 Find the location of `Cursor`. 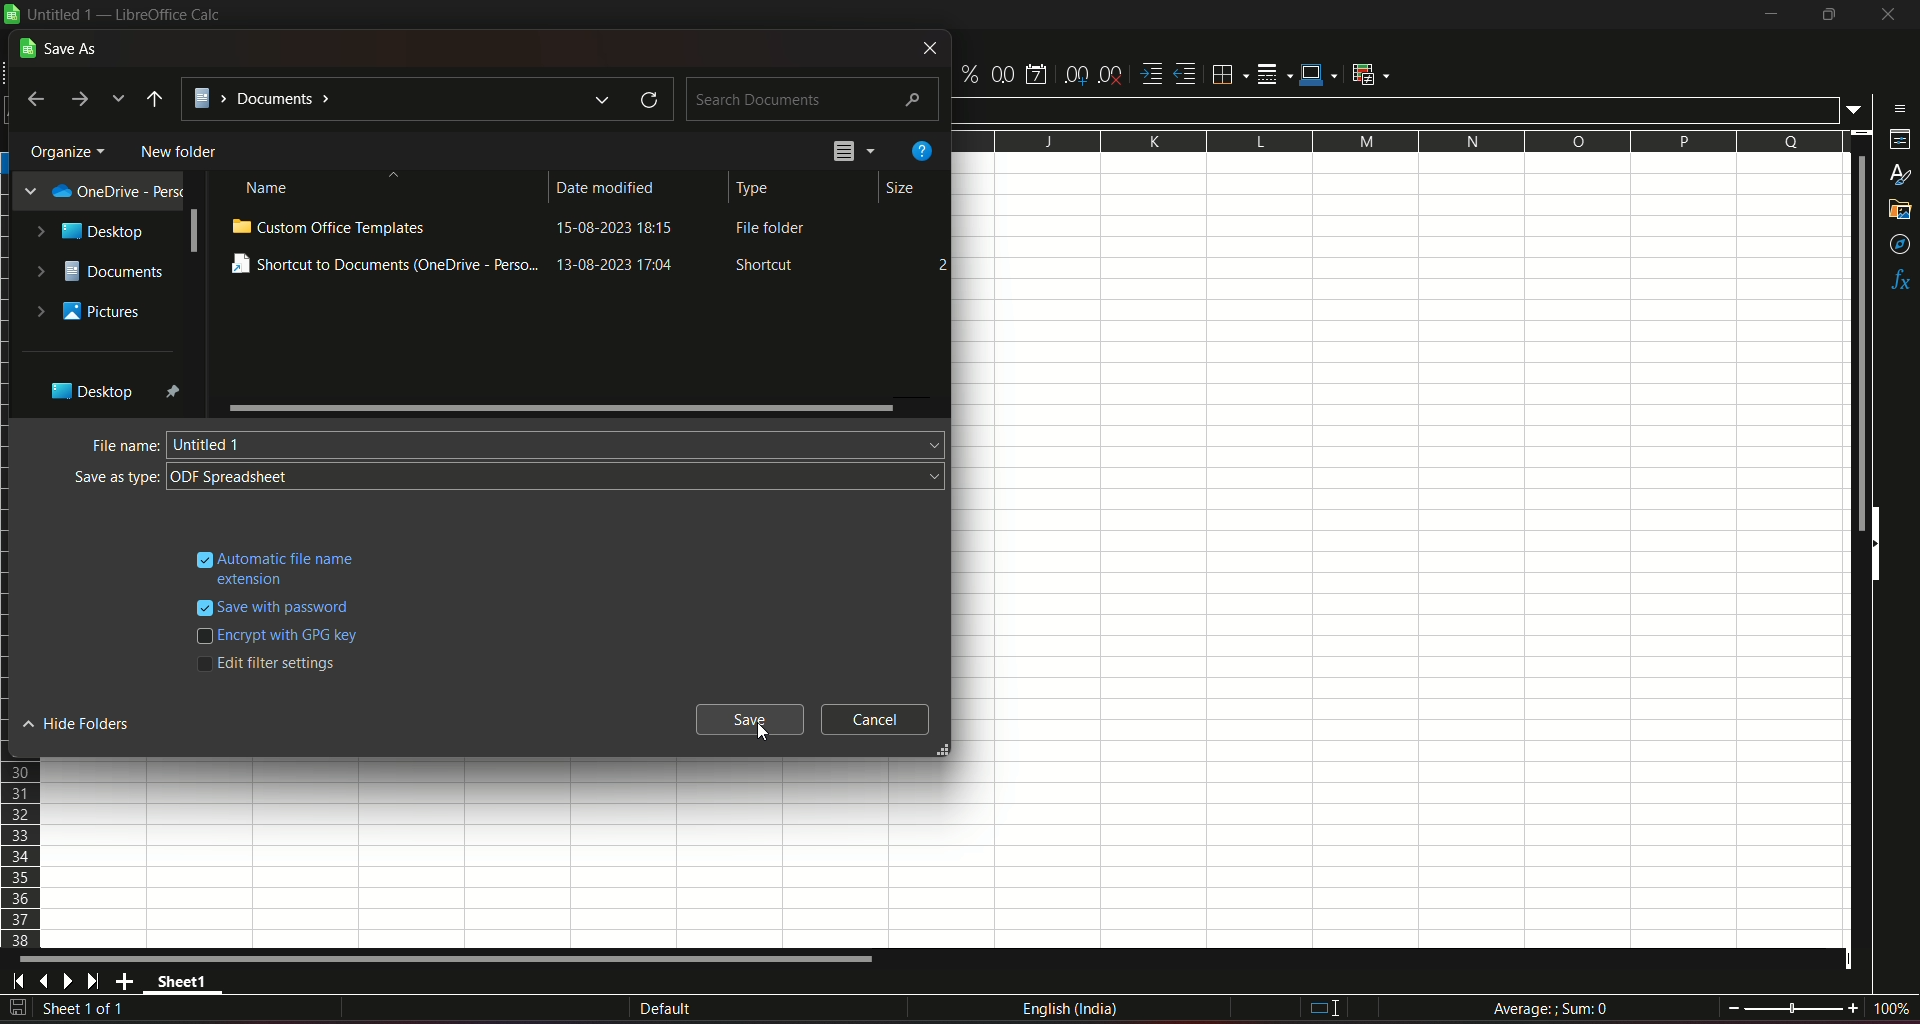

Cursor is located at coordinates (762, 734).